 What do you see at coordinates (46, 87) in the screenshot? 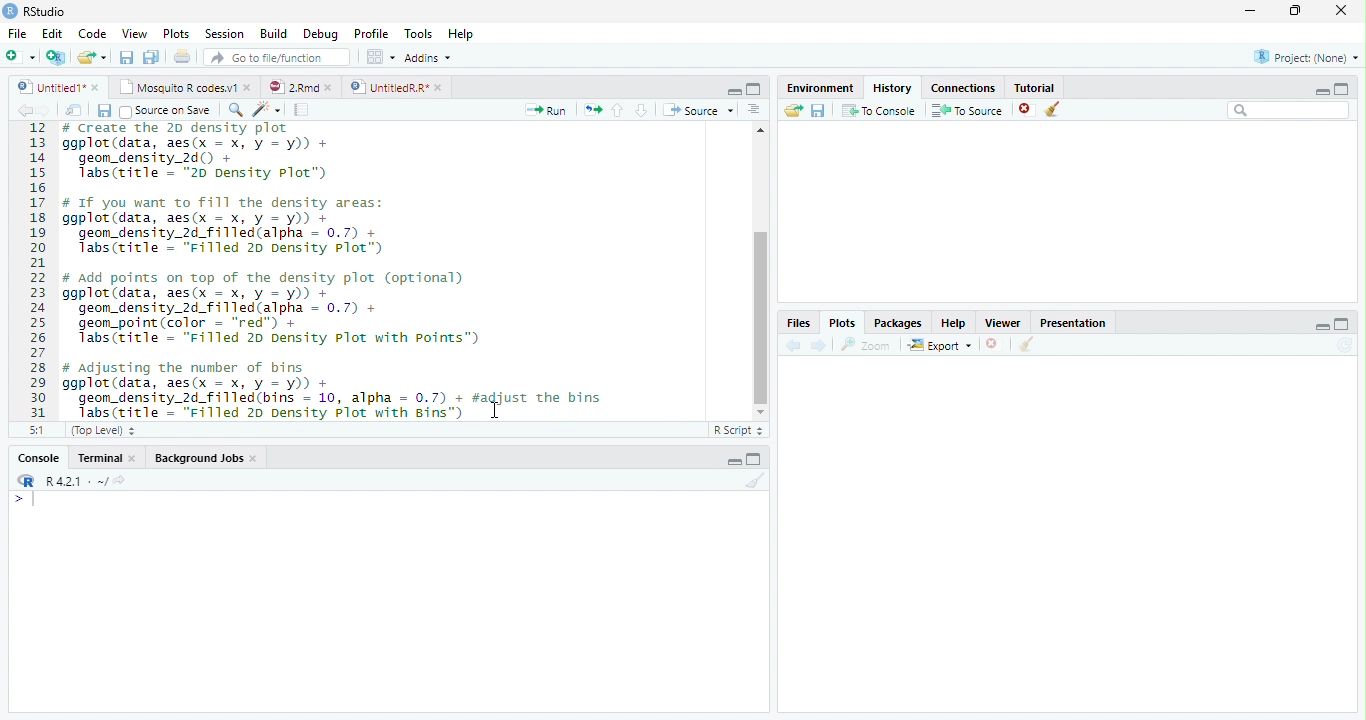
I see `Untitled1` at bounding box center [46, 87].